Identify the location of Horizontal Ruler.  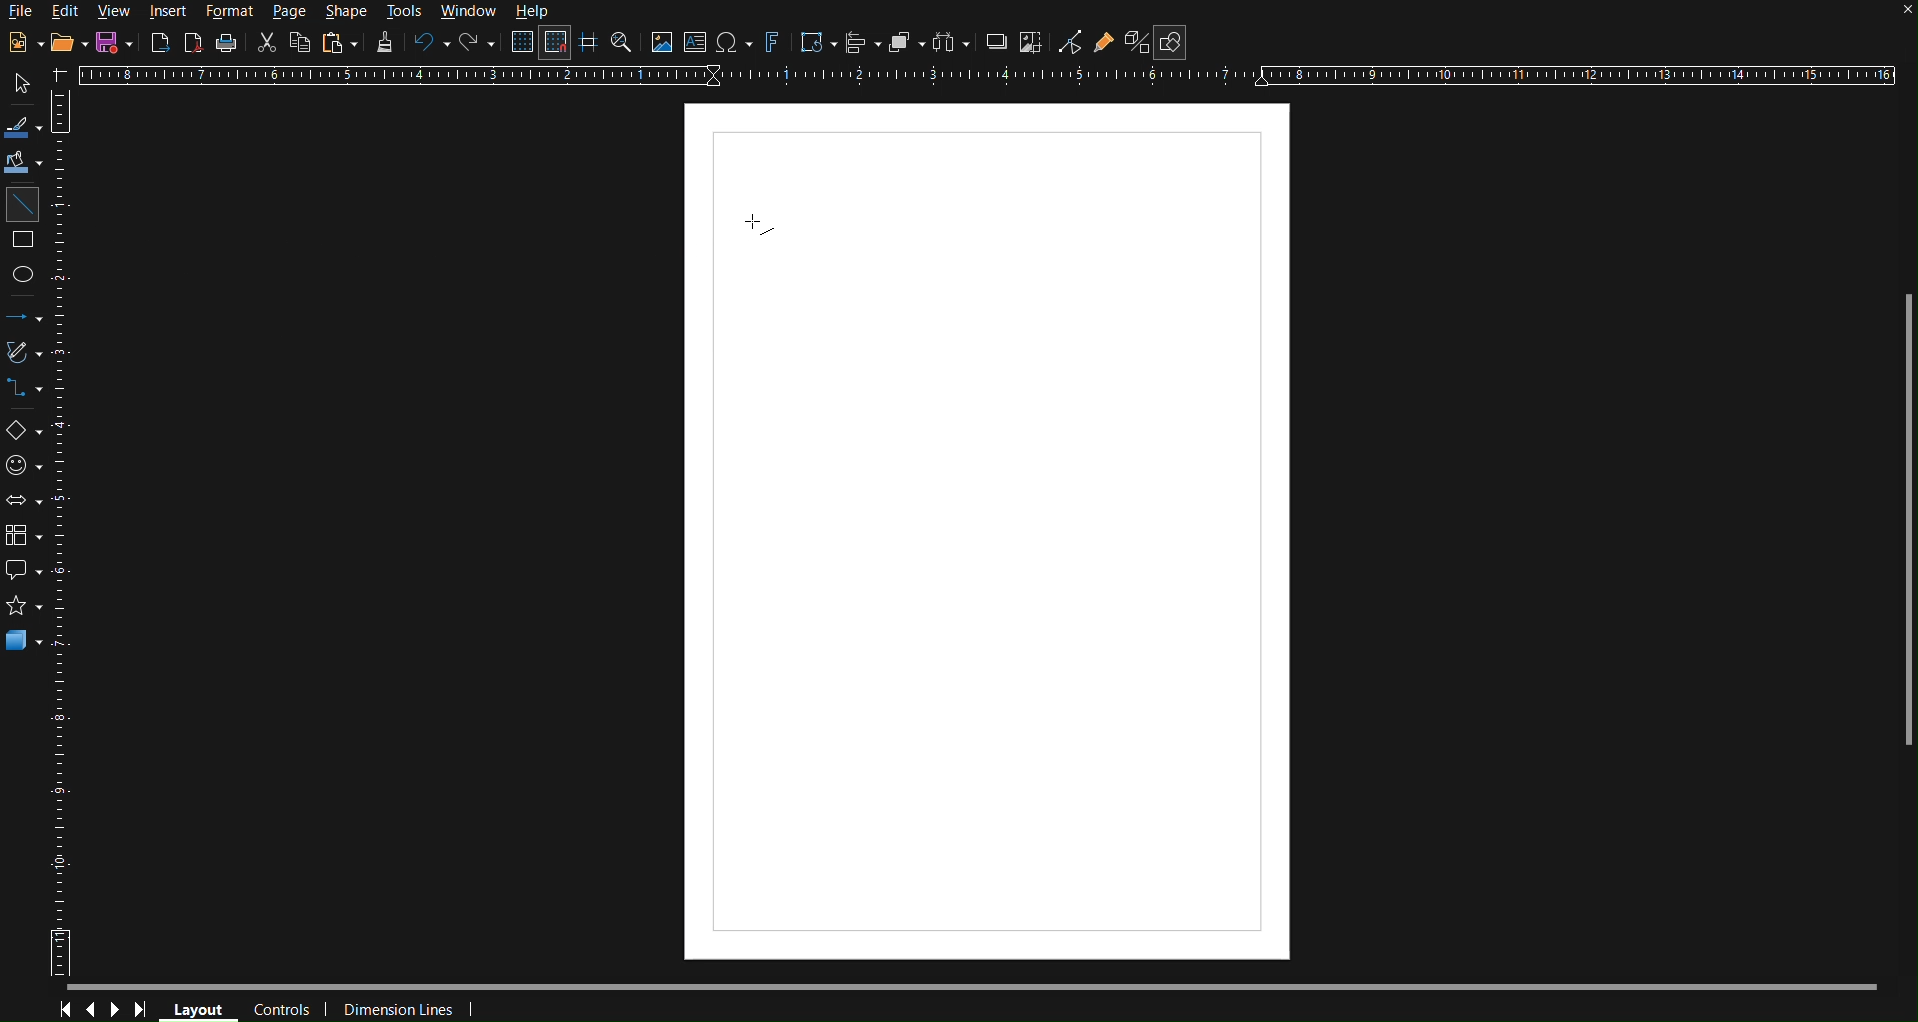
(992, 77).